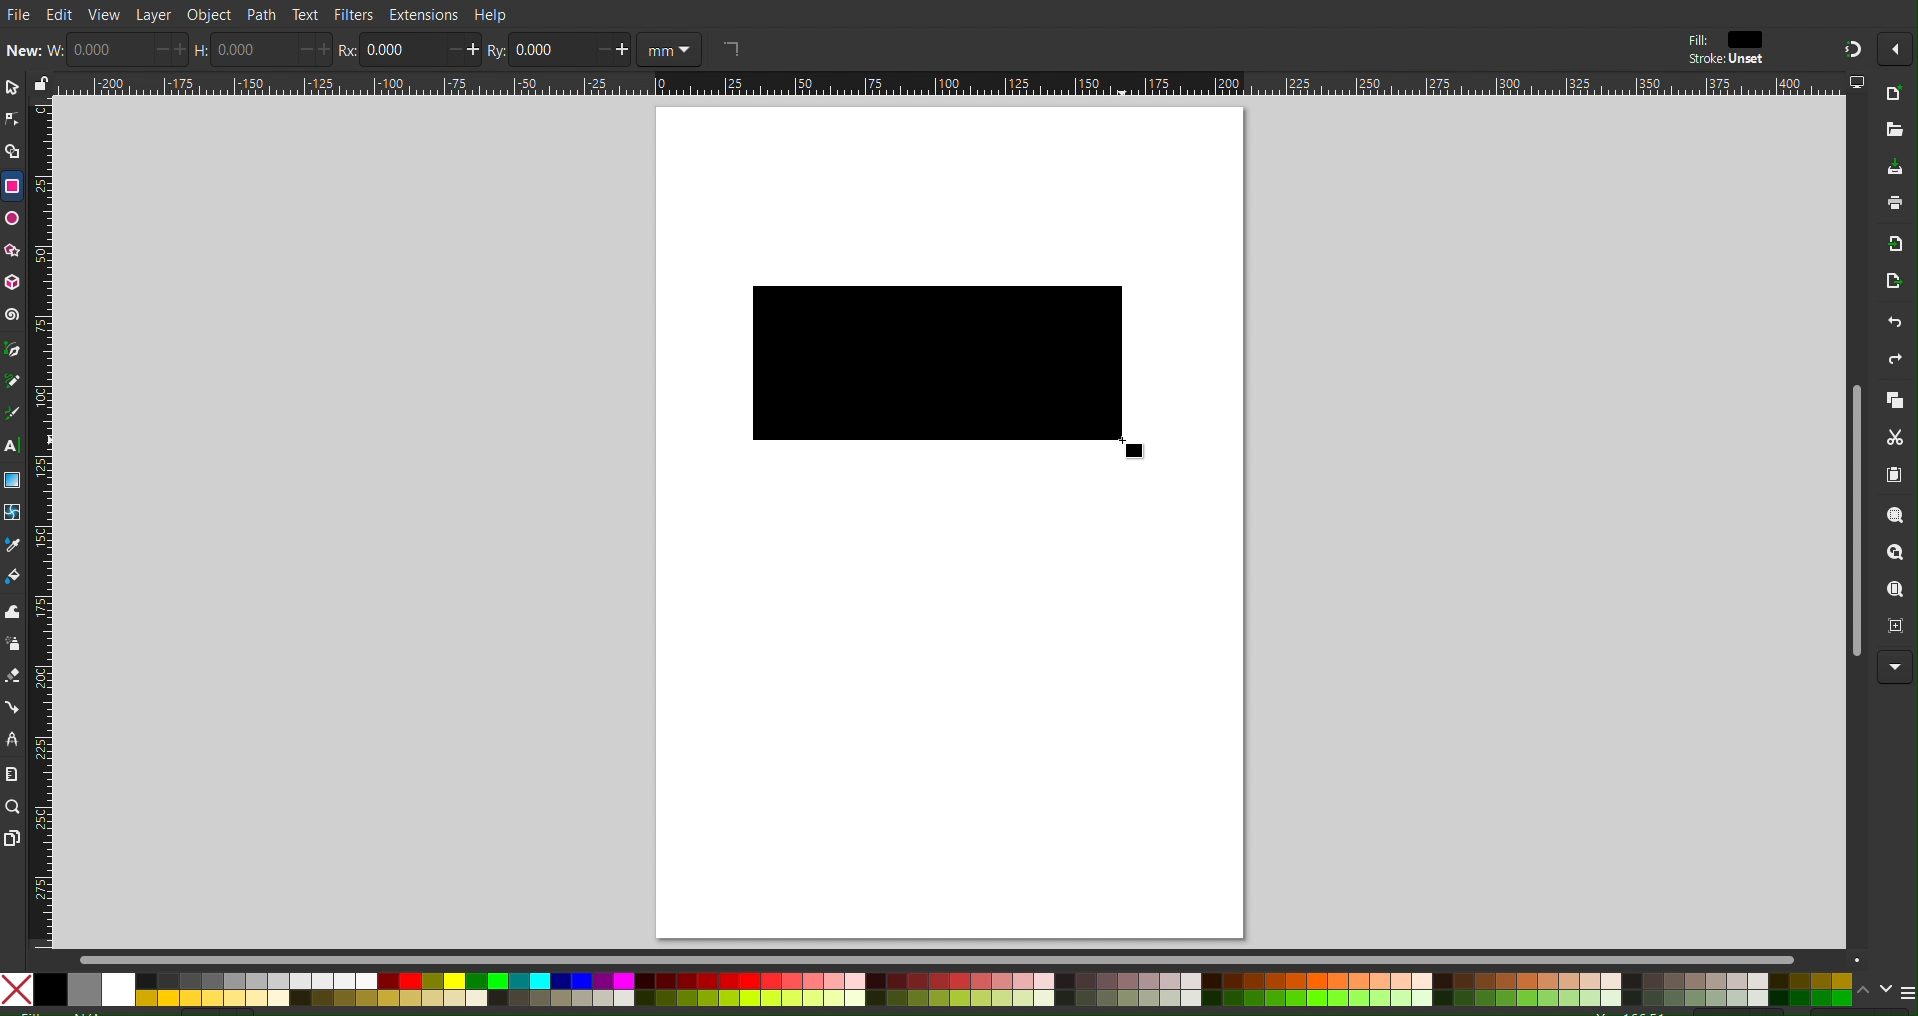 The width and height of the screenshot is (1918, 1016). What do you see at coordinates (1895, 666) in the screenshot?
I see `More Options` at bounding box center [1895, 666].